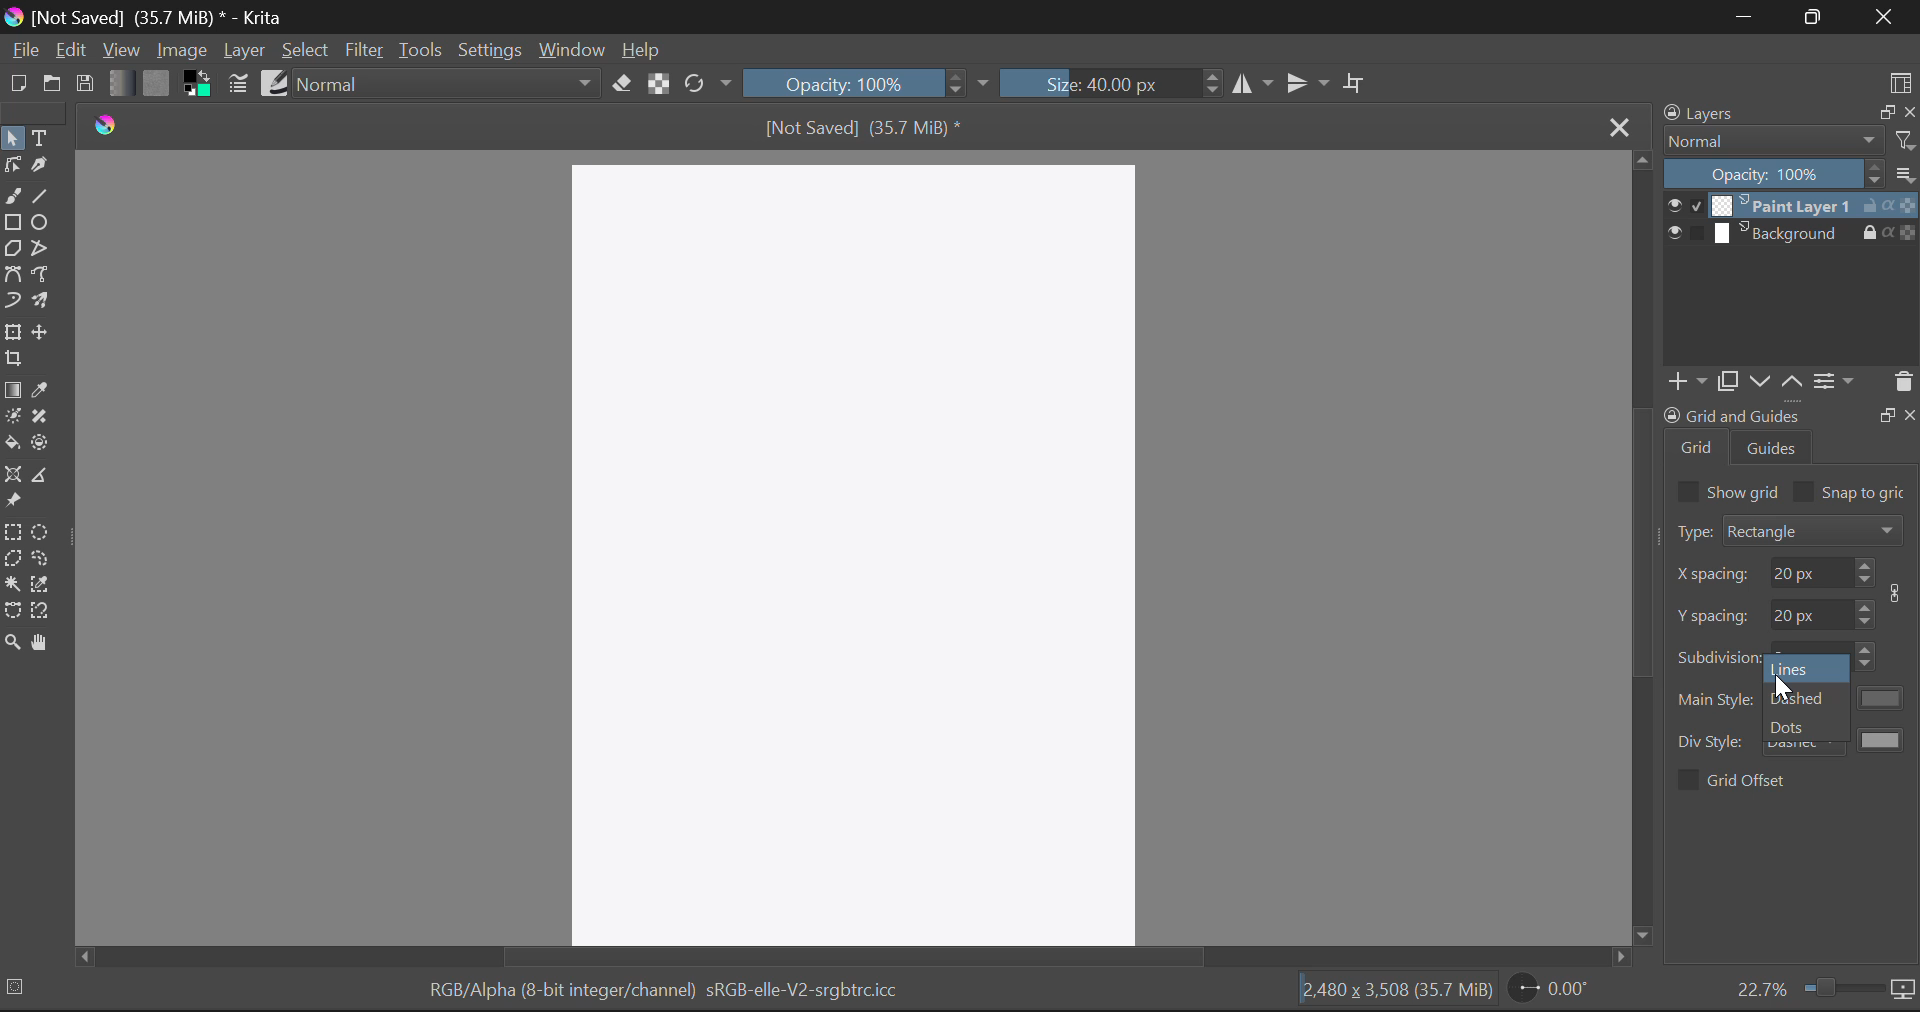 Image resolution: width=1920 pixels, height=1012 pixels. What do you see at coordinates (1840, 987) in the screenshot?
I see `Zoom slider` at bounding box center [1840, 987].